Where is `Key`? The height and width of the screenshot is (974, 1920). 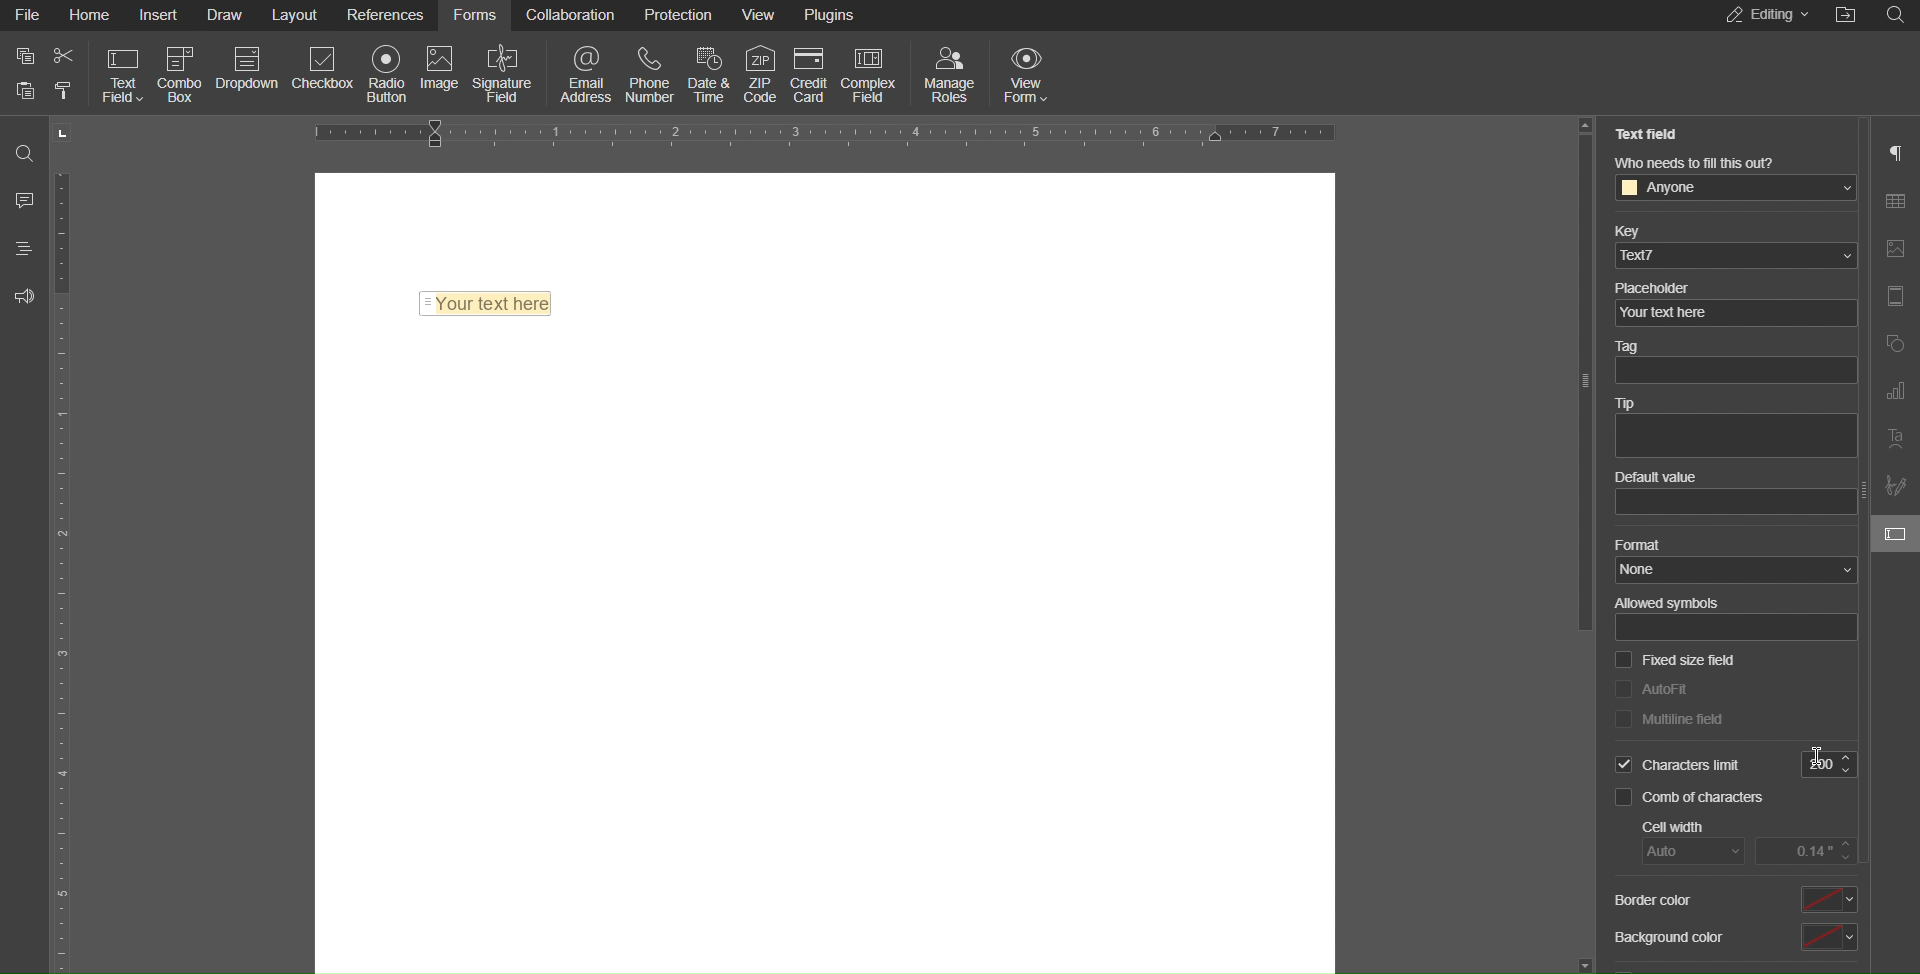
Key is located at coordinates (1733, 244).